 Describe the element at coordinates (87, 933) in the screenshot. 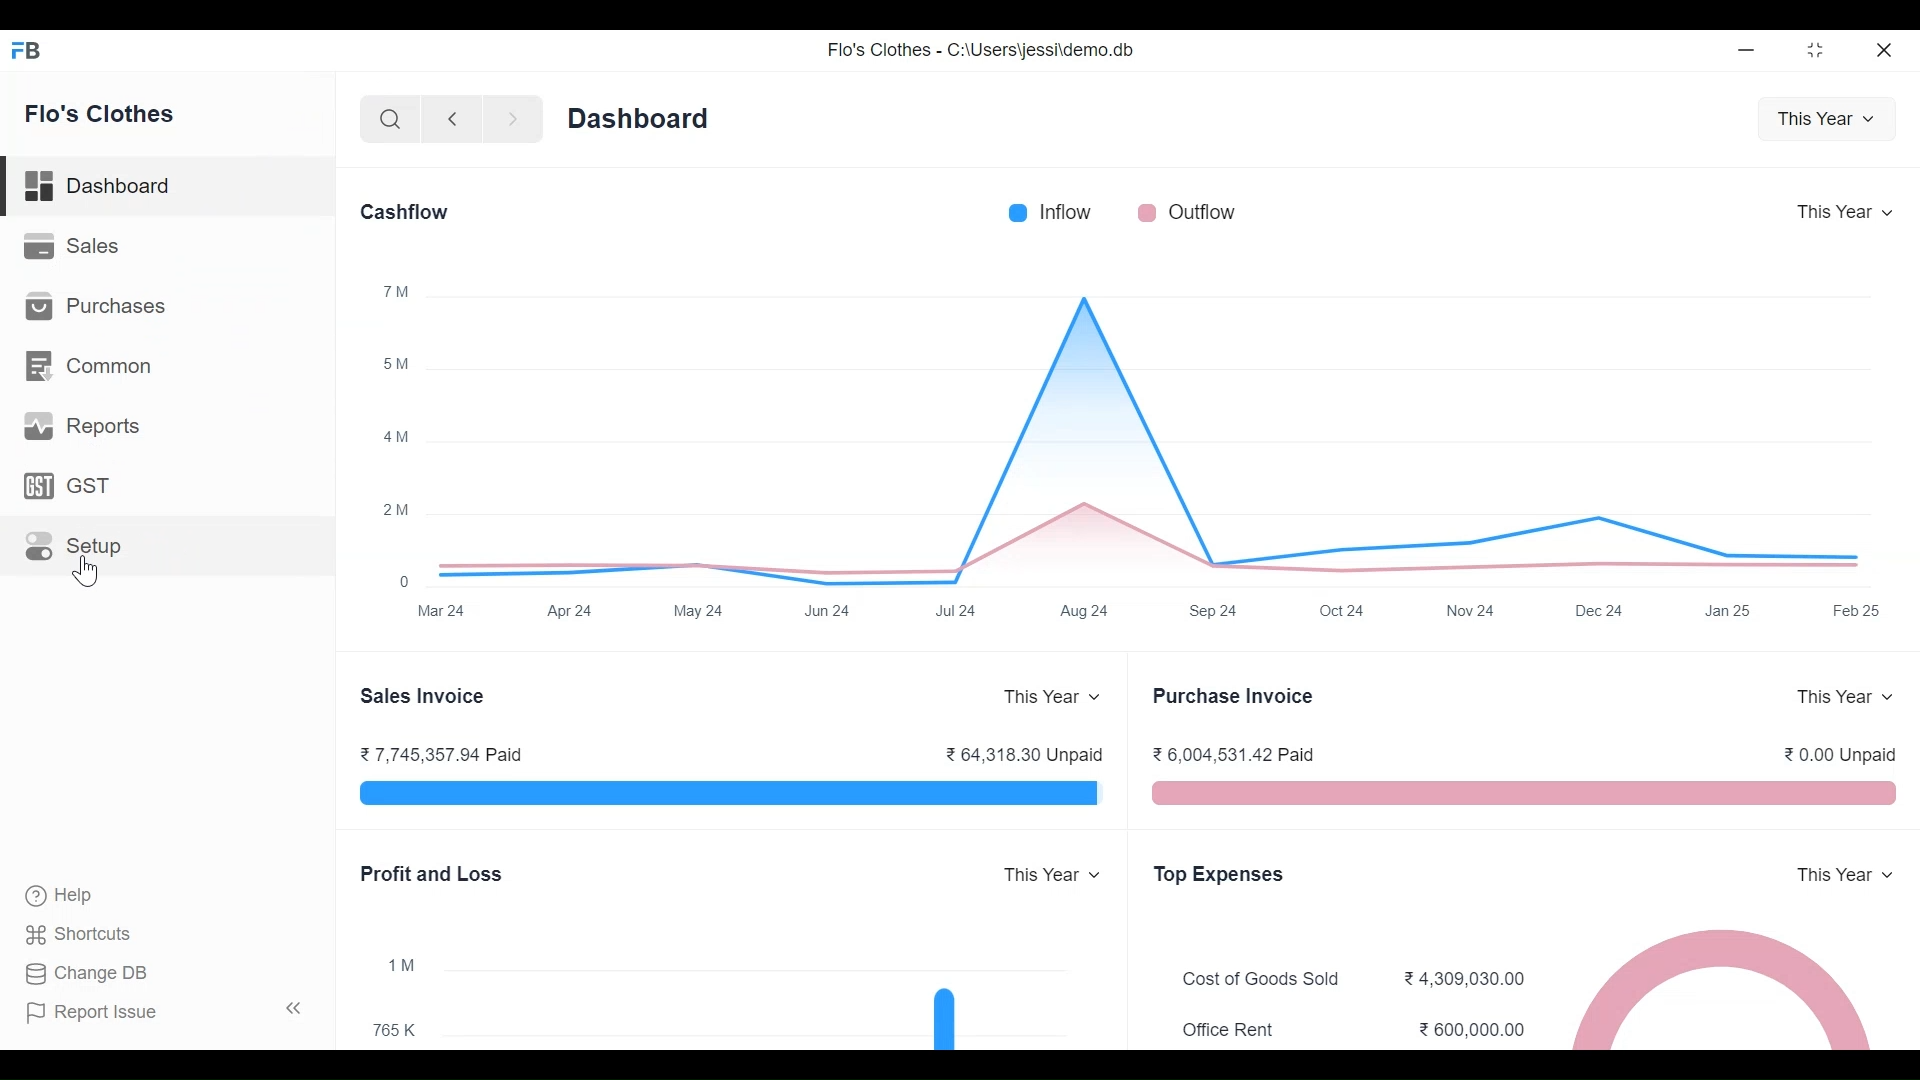

I see `Shortcuts` at that location.